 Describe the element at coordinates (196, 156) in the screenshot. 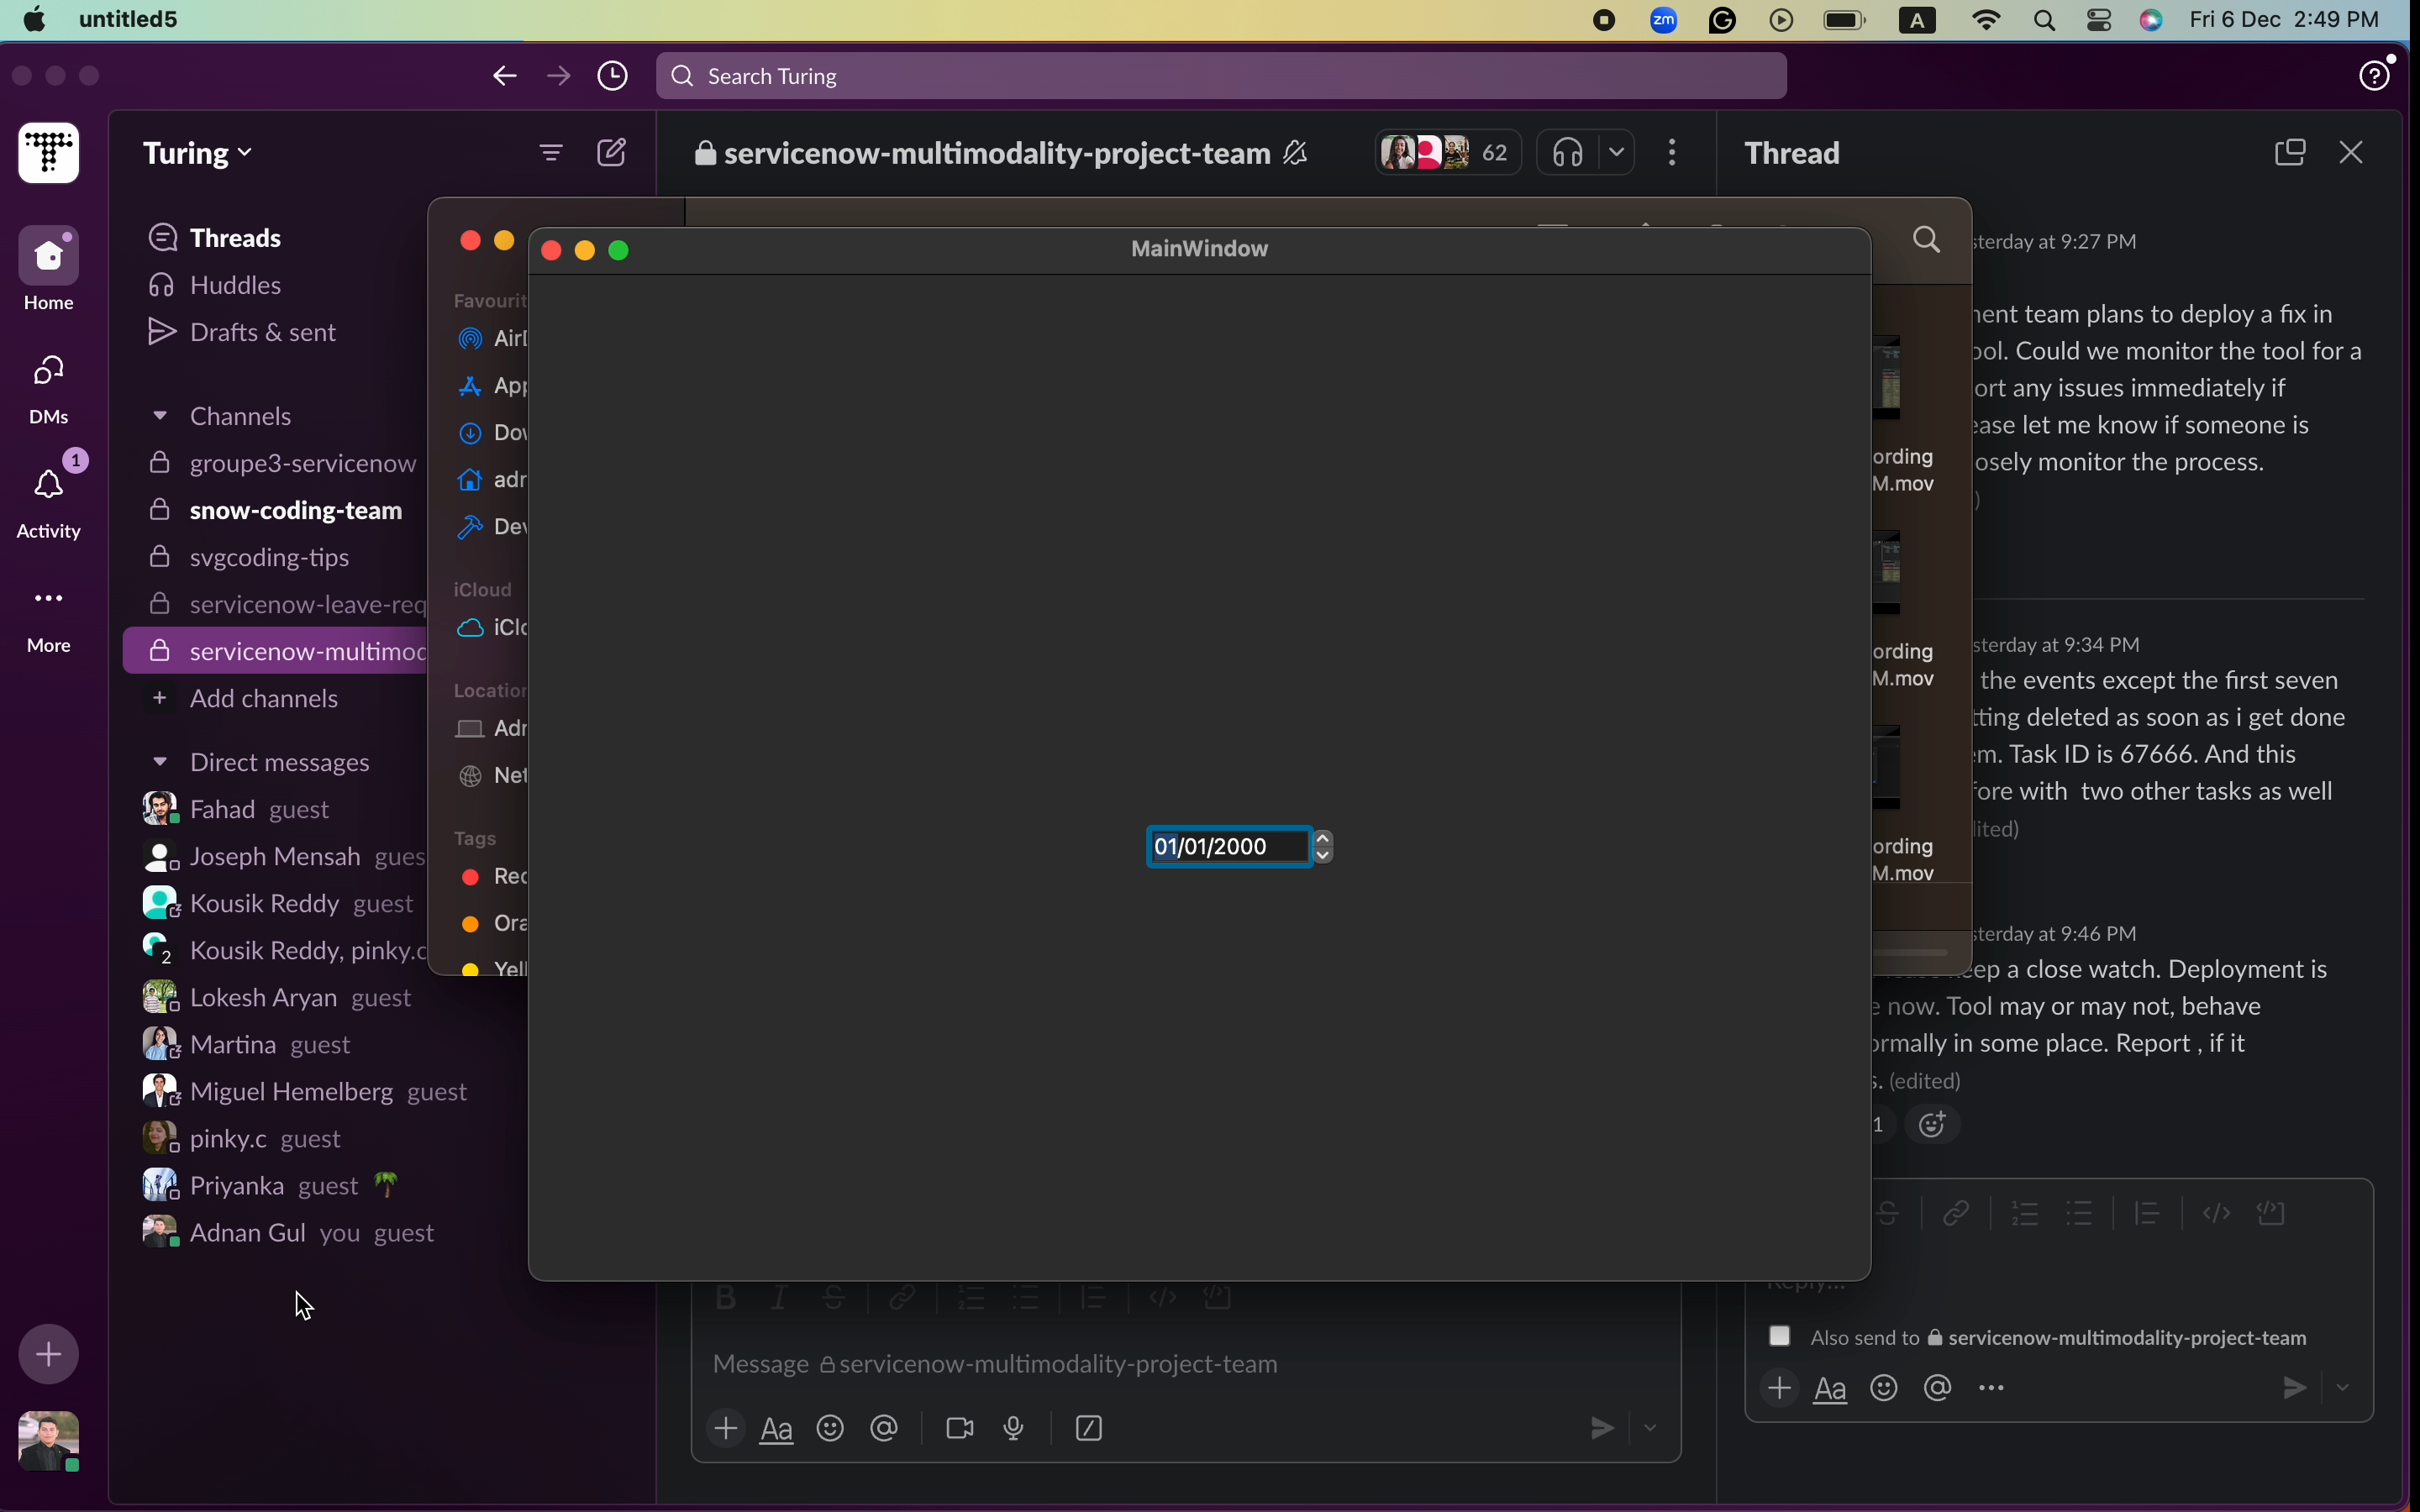

I see `Turing` at that location.